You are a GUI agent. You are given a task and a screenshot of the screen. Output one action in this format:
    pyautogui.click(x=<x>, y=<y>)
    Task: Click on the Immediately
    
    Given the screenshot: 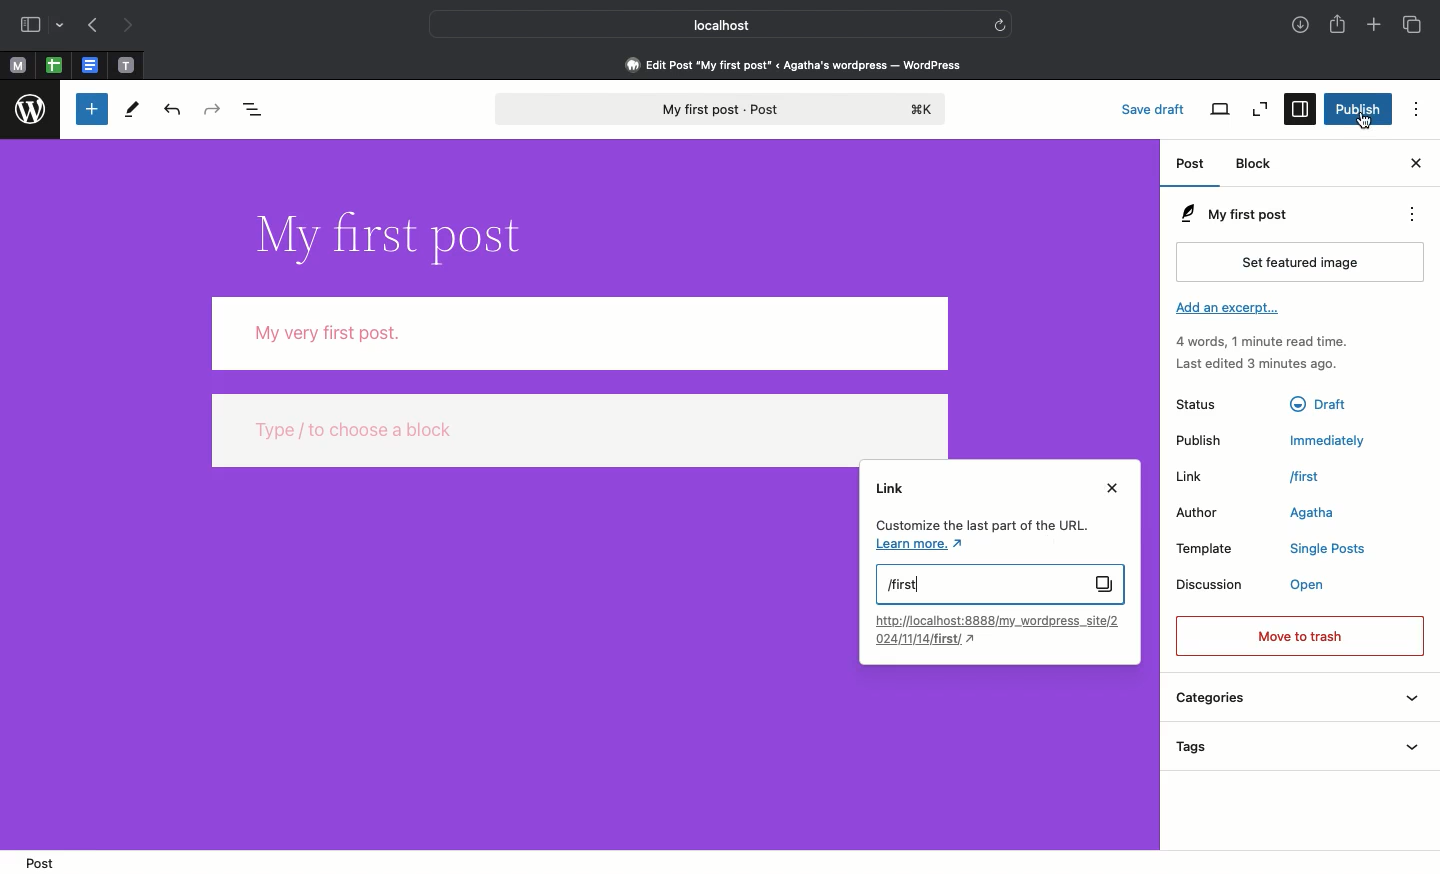 What is the action you would take?
    pyautogui.click(x=1330, y=439)
    